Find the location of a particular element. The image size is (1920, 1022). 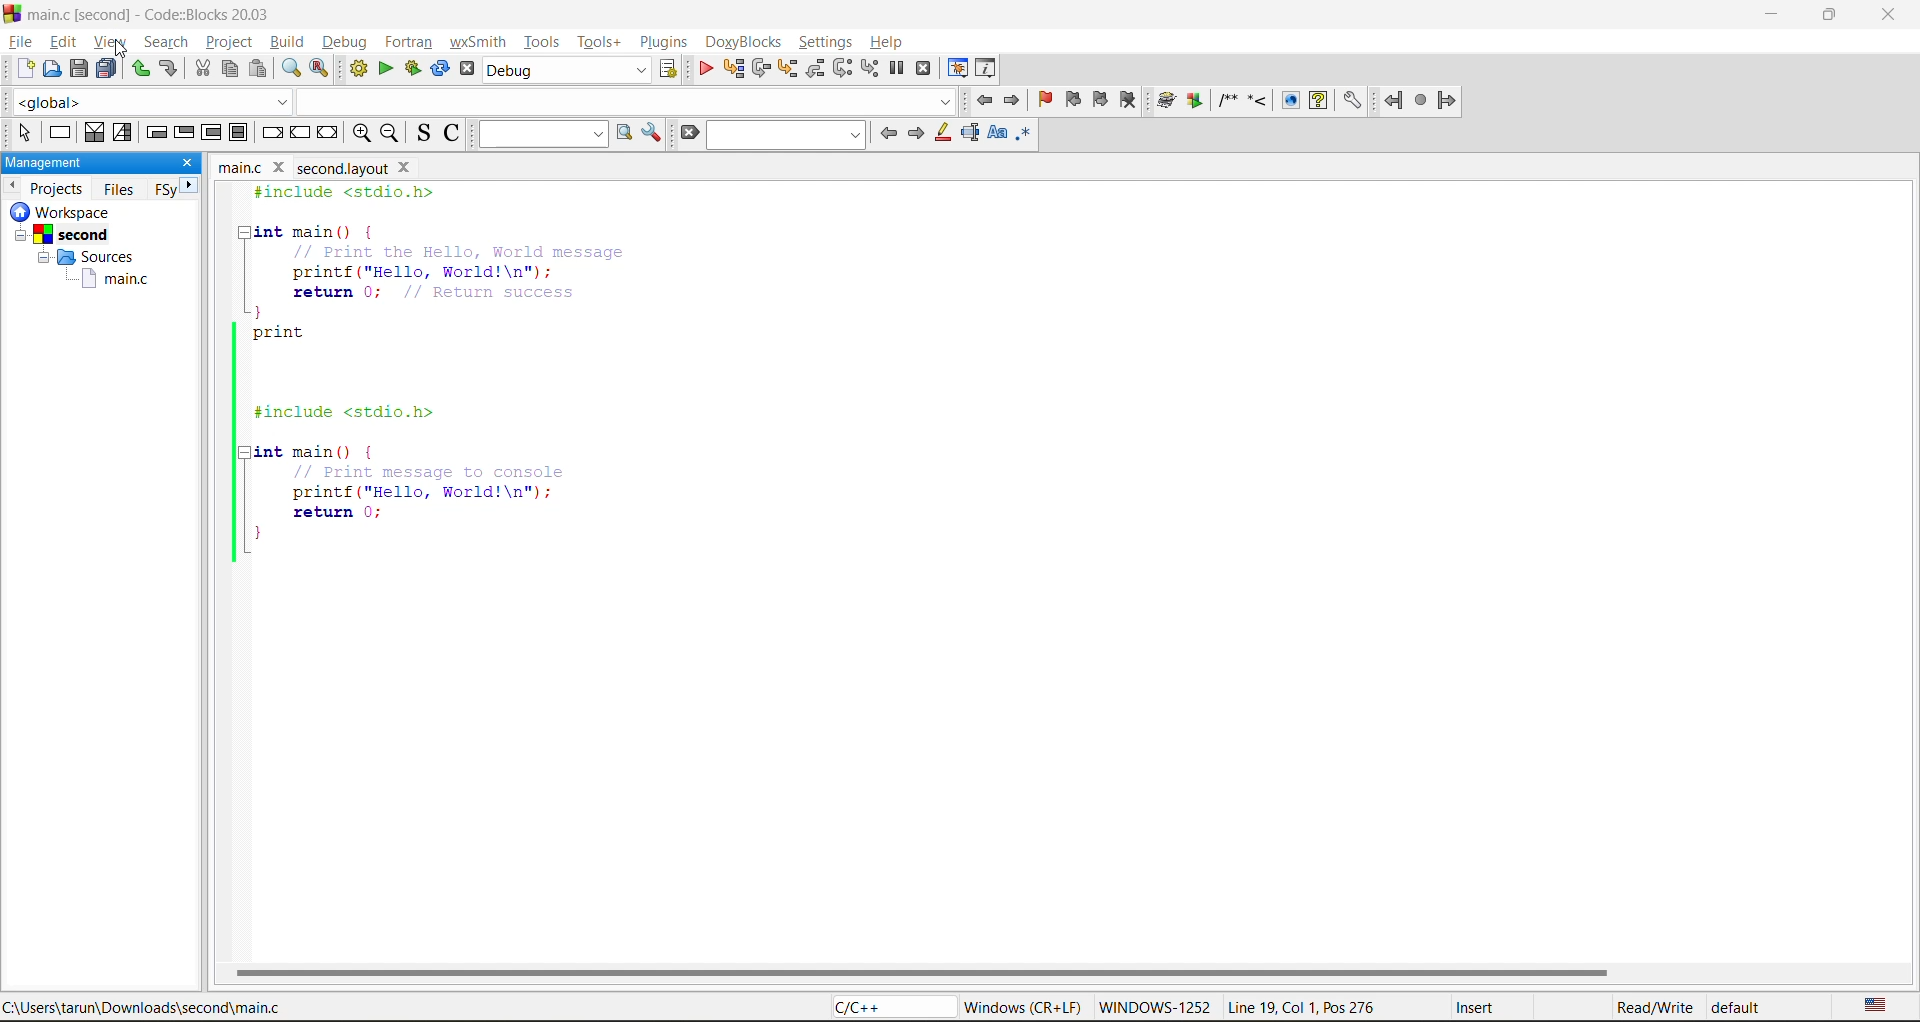

counting loop is located at coordinates (208, 133).